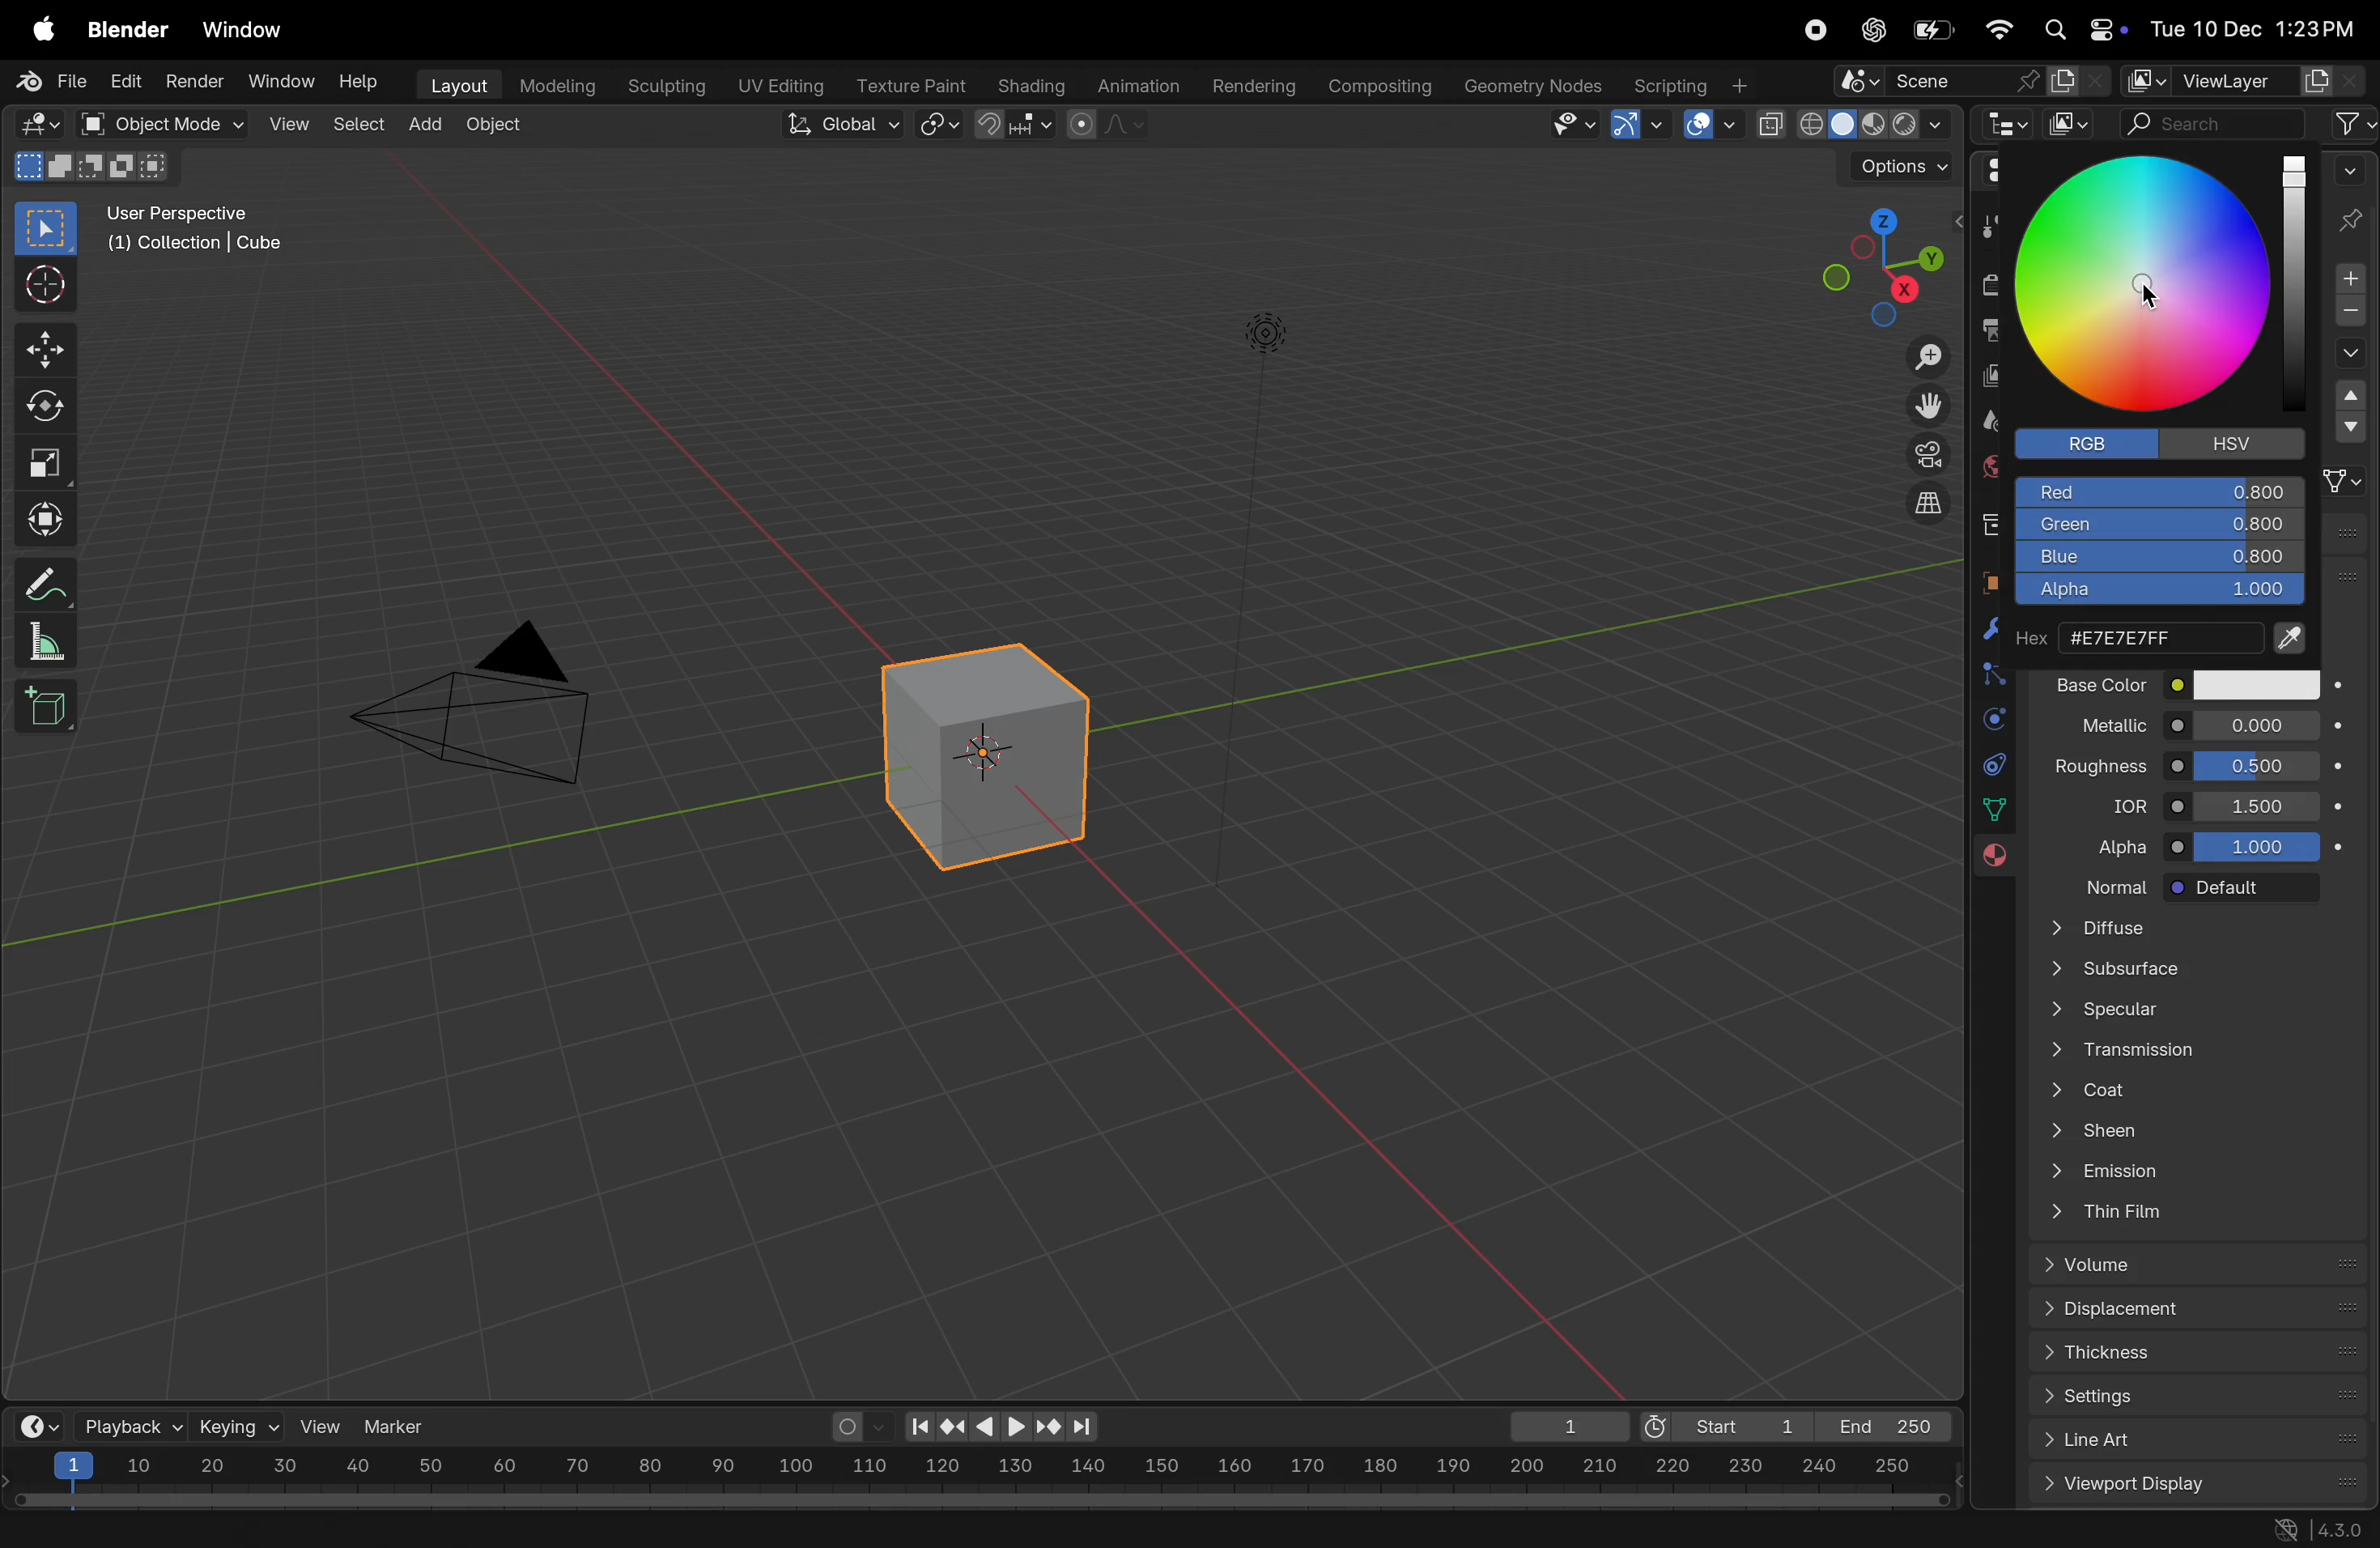  What do you see at coordinates (979, 1469) in the screenshot?
I see `scale` at bounding box center [979, 1469].